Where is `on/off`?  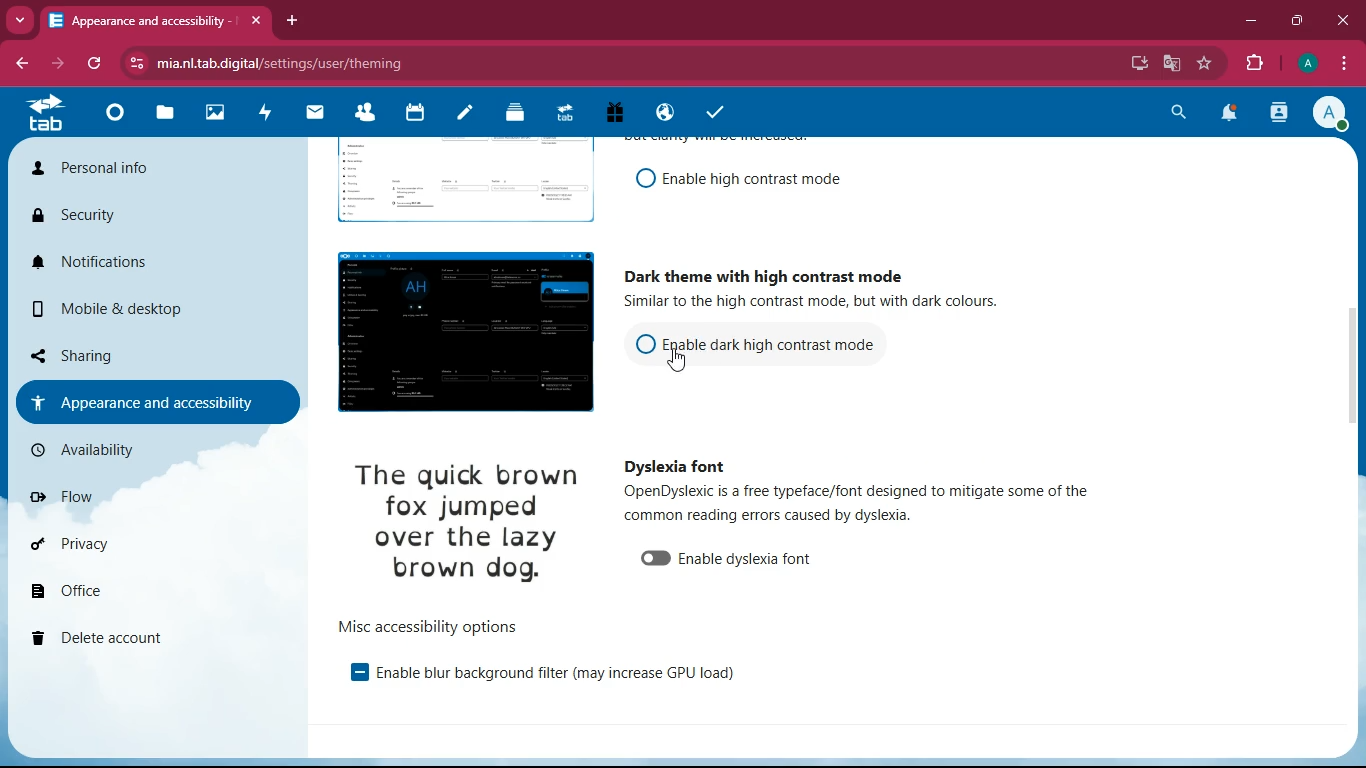
on/off is located at coordinates (650, 559).